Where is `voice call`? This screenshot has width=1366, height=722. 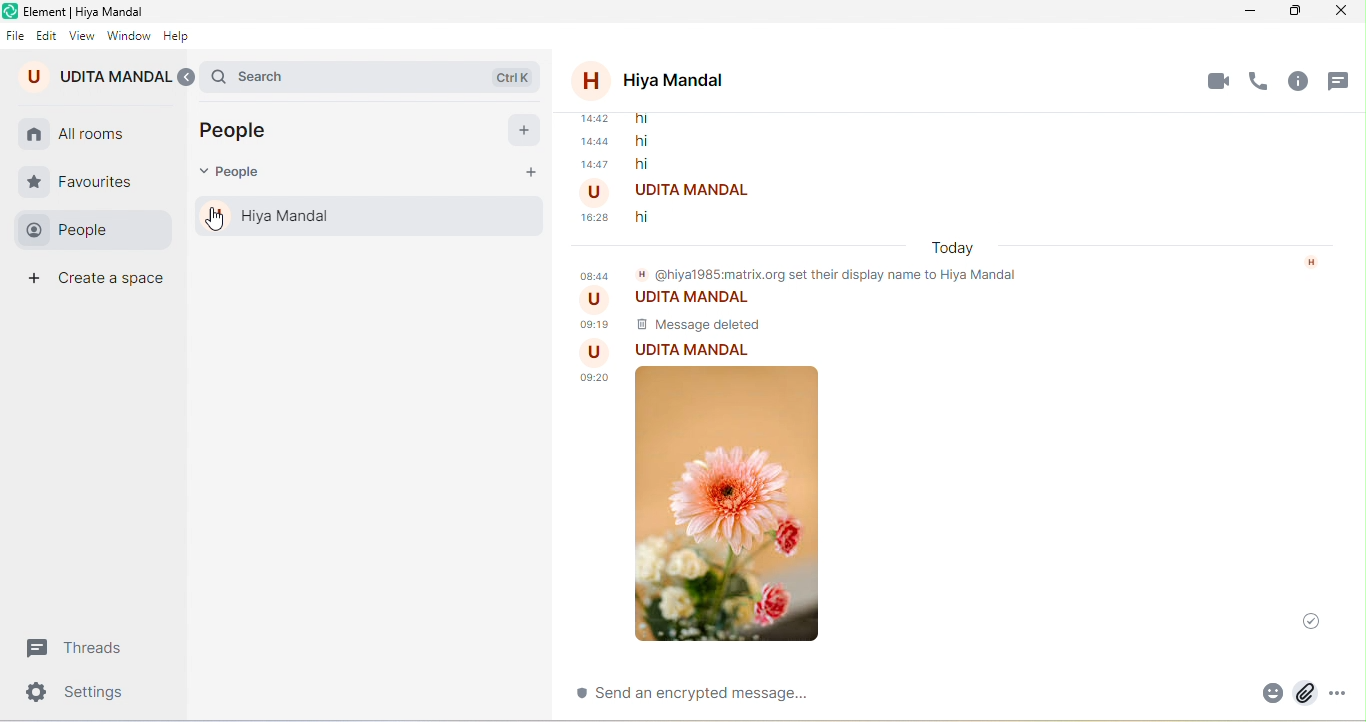 voice call is located at coordinates (1263, 82).